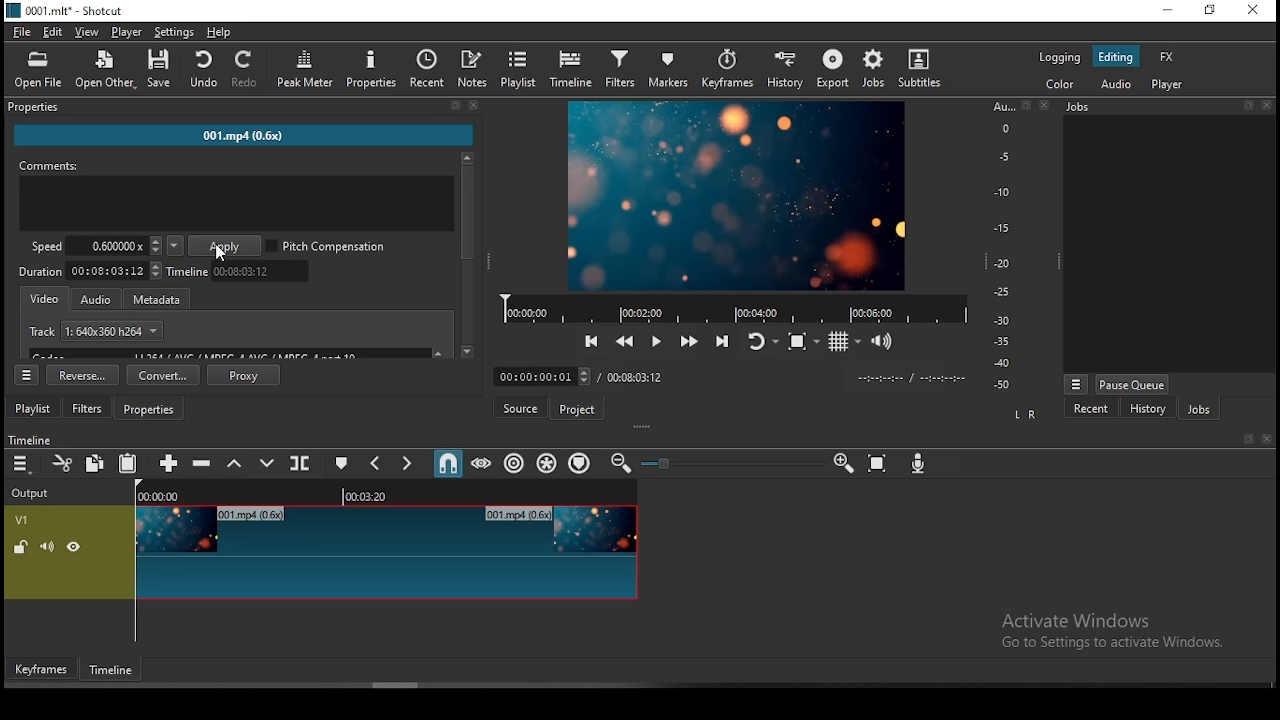 This screenshot has height=720, width=1280. What do you see at coordinates (842, 460) in the screenshot?
I see `zoom timeline In` at bounding box center [842, 460].